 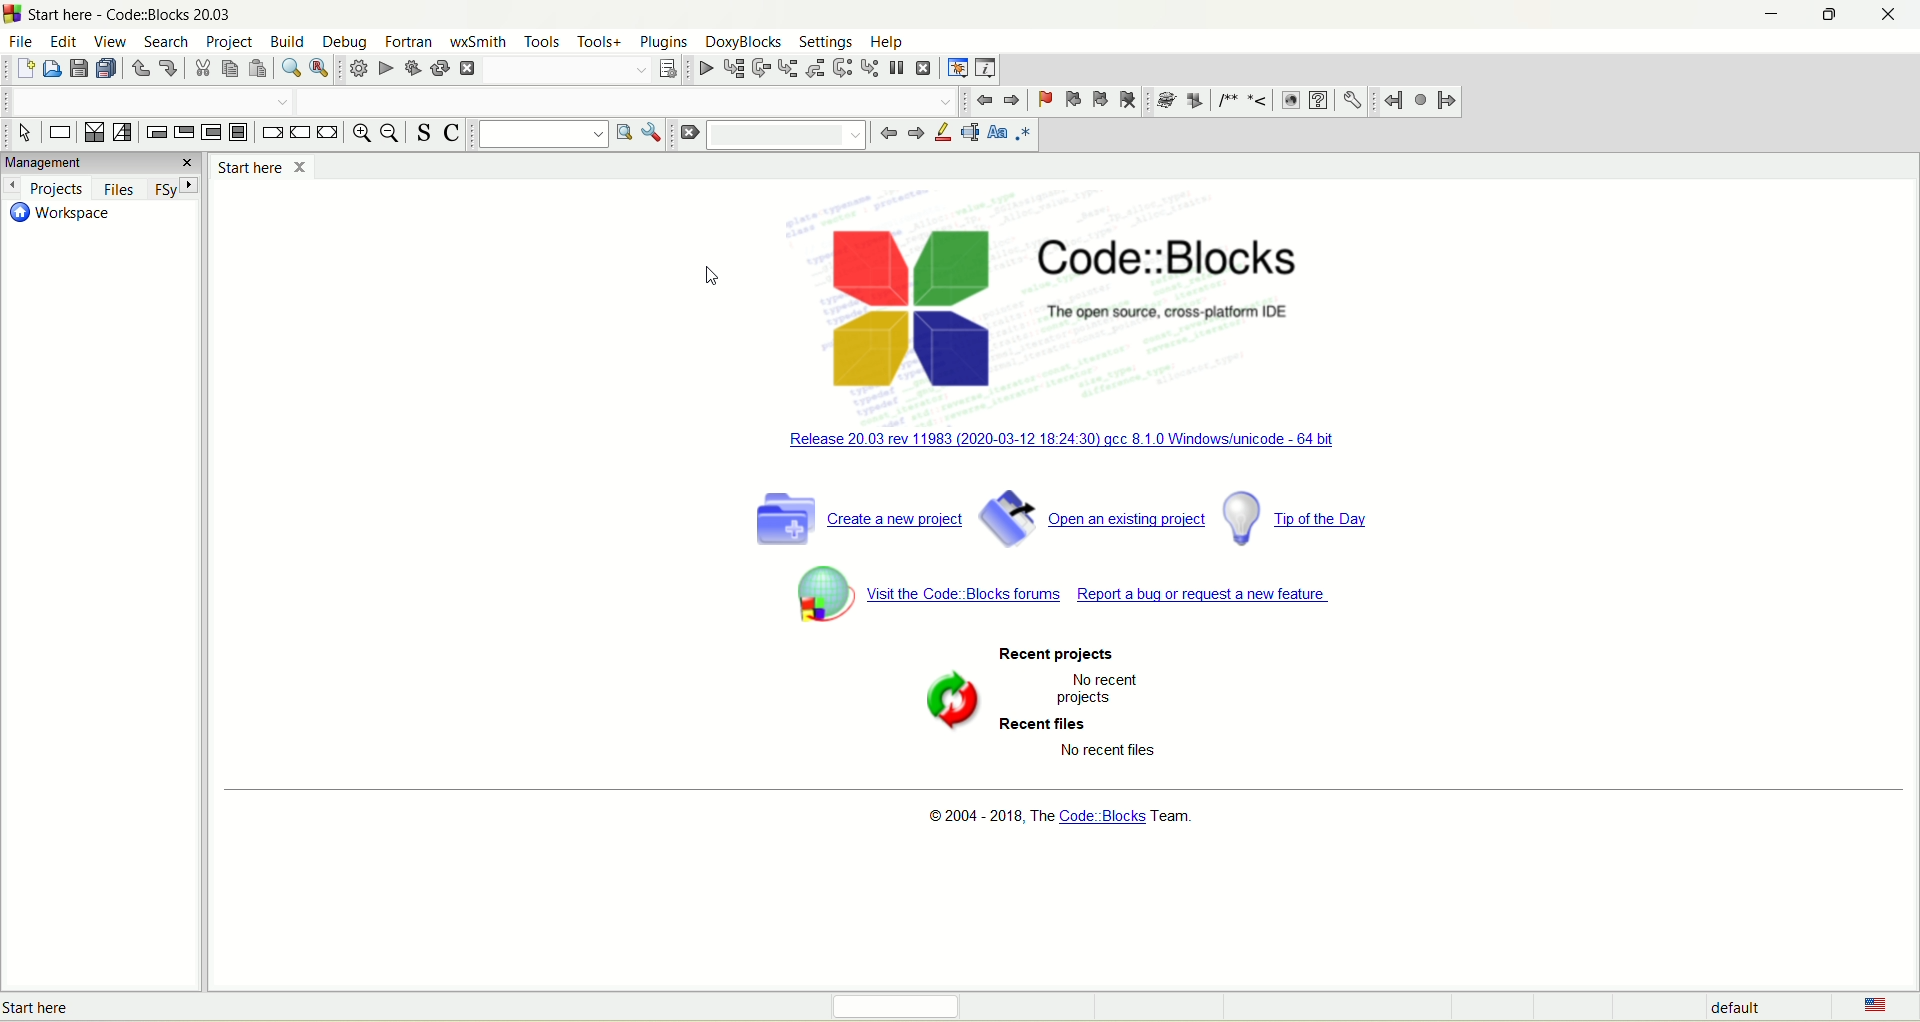 What do you see at coordinates (1889, 1006) in the screenshot?
I see `language` at bounding box center [1889, 1006].